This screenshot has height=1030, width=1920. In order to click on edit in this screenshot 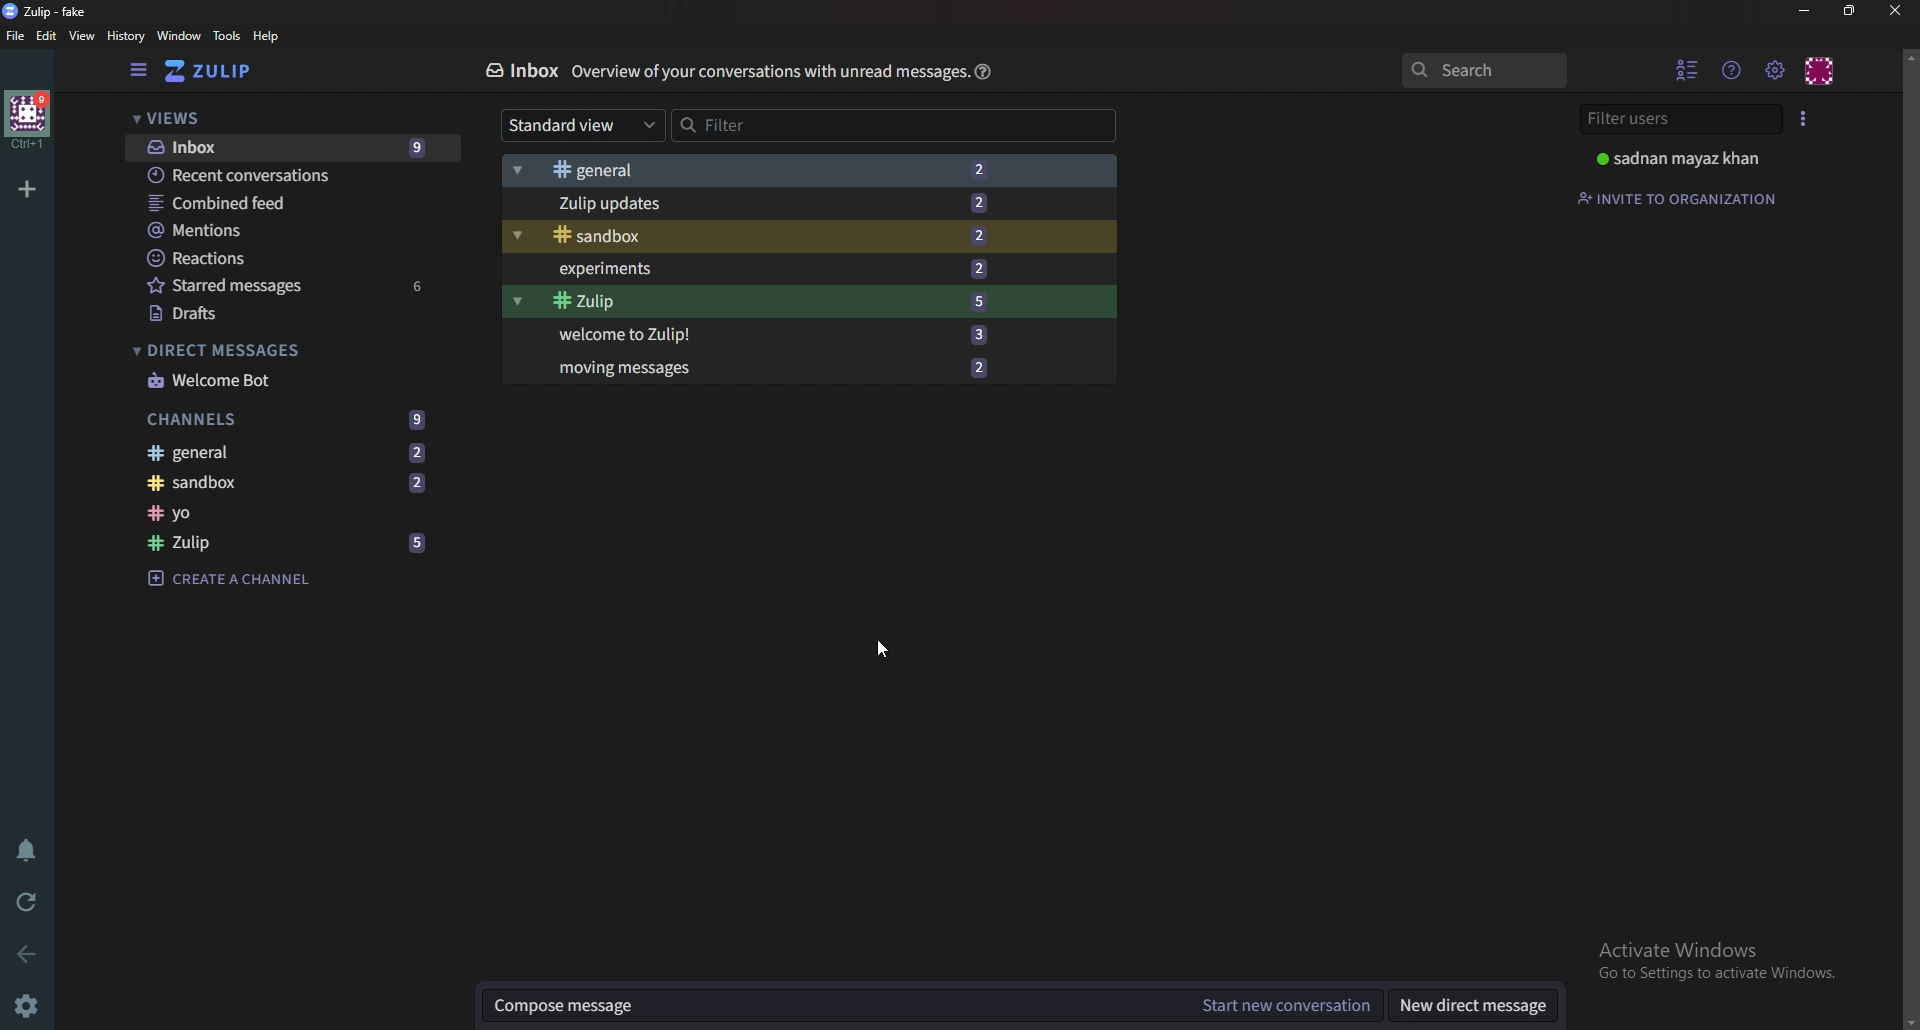, I will do `click(47, 36)`.